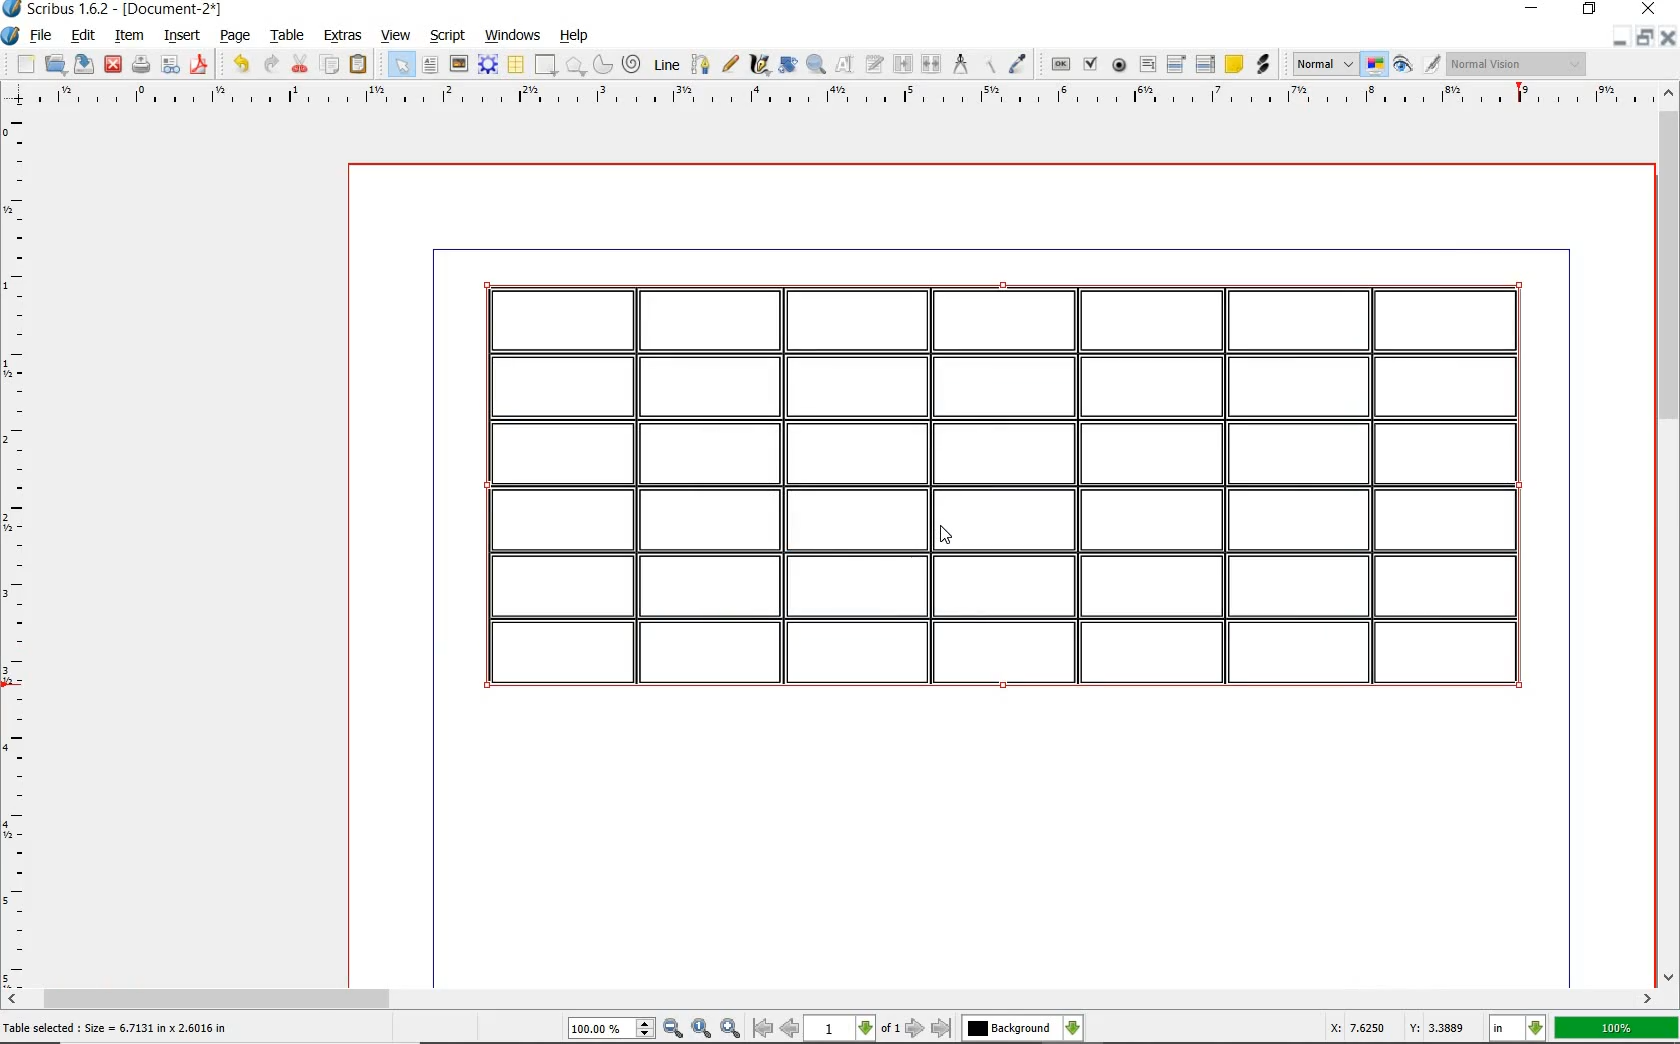 This screenshot has width=1680, height=1044. Describe the element at coordinates (1088, 64) in the screenshot. I see `pdf checkbox` at that location.